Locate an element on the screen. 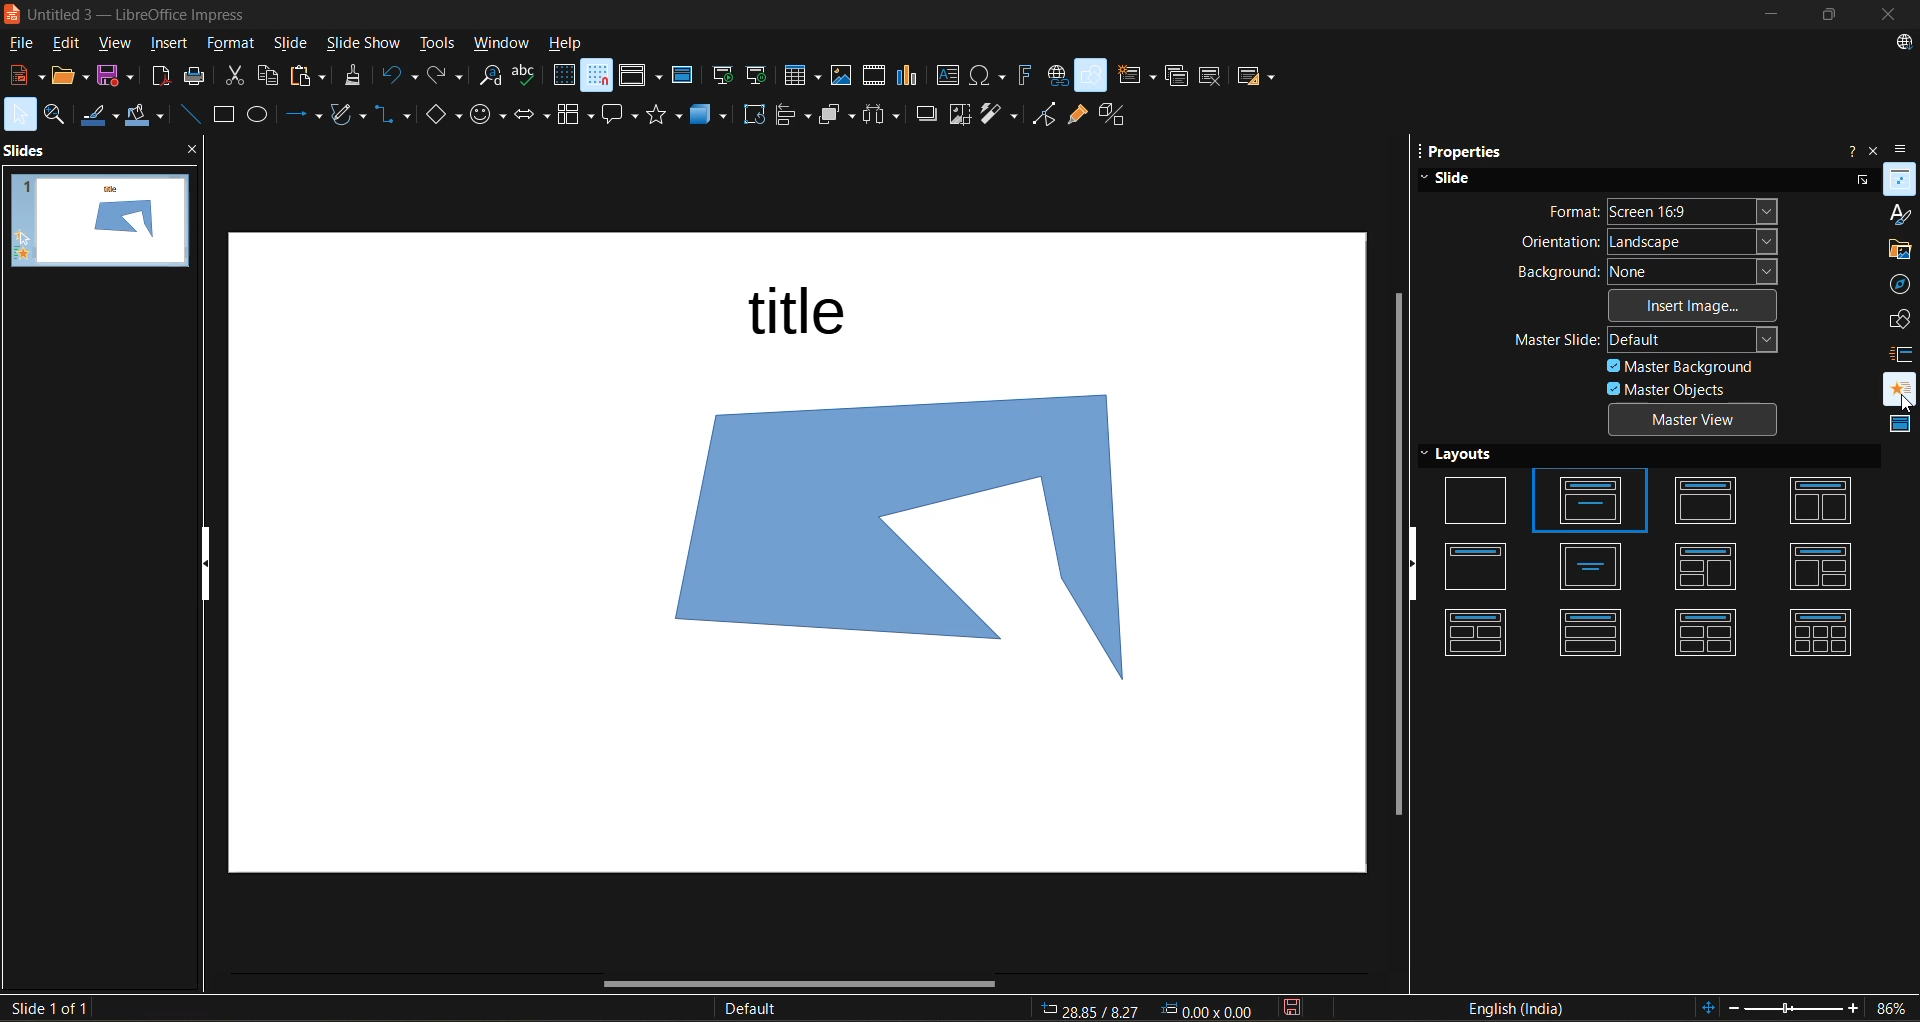 The image size is (1920, 1022). vertical scroll bar is located at coordinates (1392, 551).